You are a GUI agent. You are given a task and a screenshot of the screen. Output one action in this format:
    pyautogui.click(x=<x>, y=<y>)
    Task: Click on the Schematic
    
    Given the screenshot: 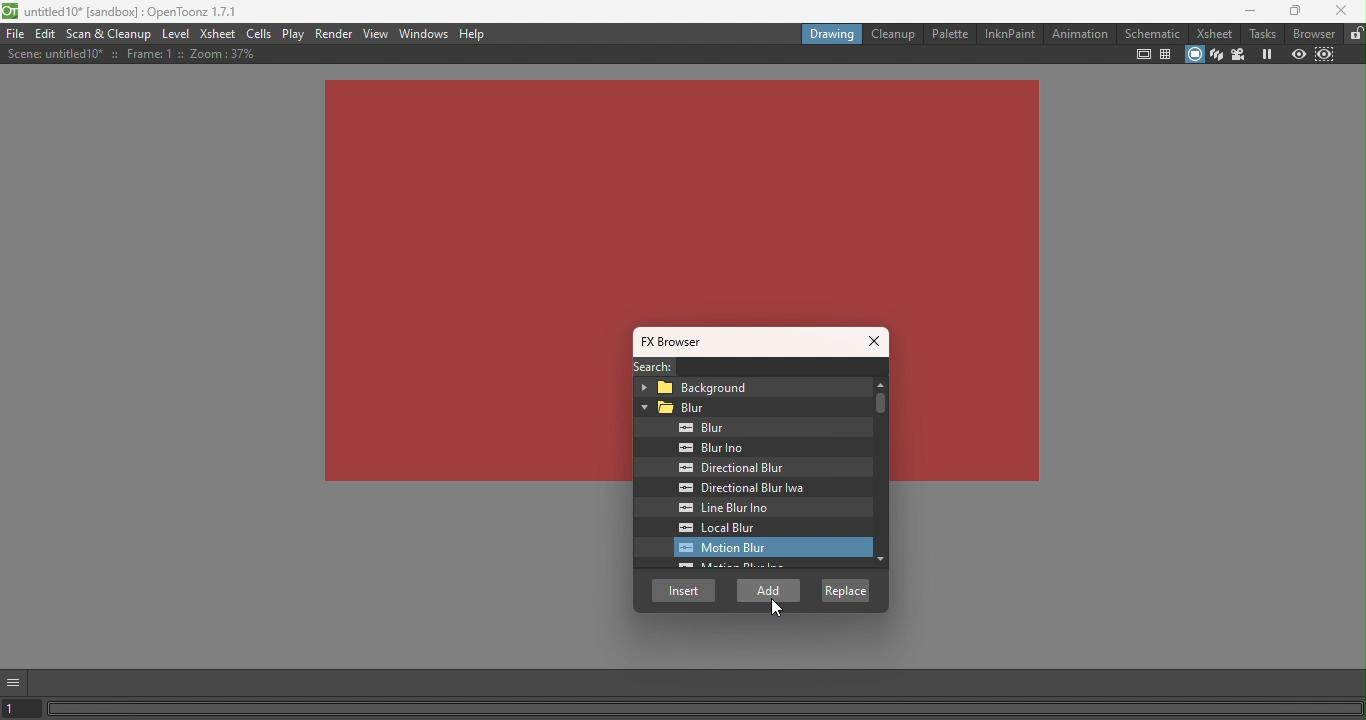 What is the action you would take?
    pyautogui.click(x=1153, y=33)
    